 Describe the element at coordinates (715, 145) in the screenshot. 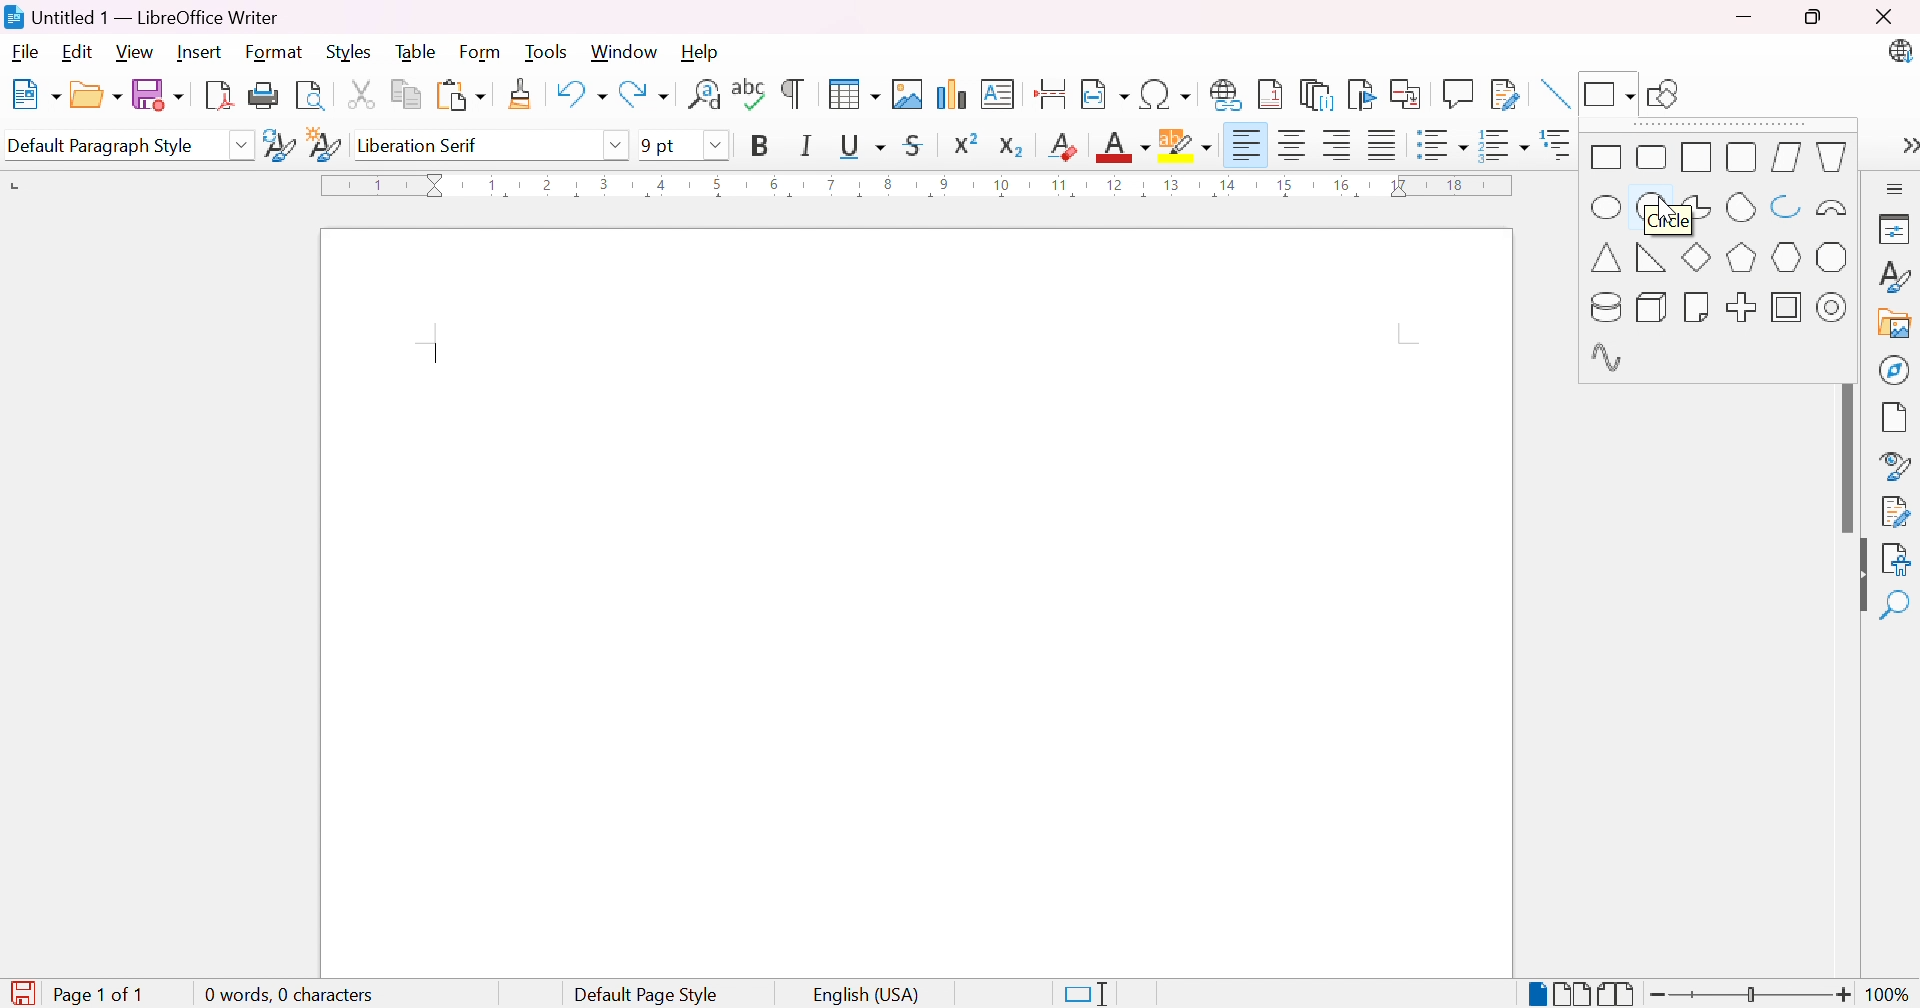

I see `Drop down` at that location.